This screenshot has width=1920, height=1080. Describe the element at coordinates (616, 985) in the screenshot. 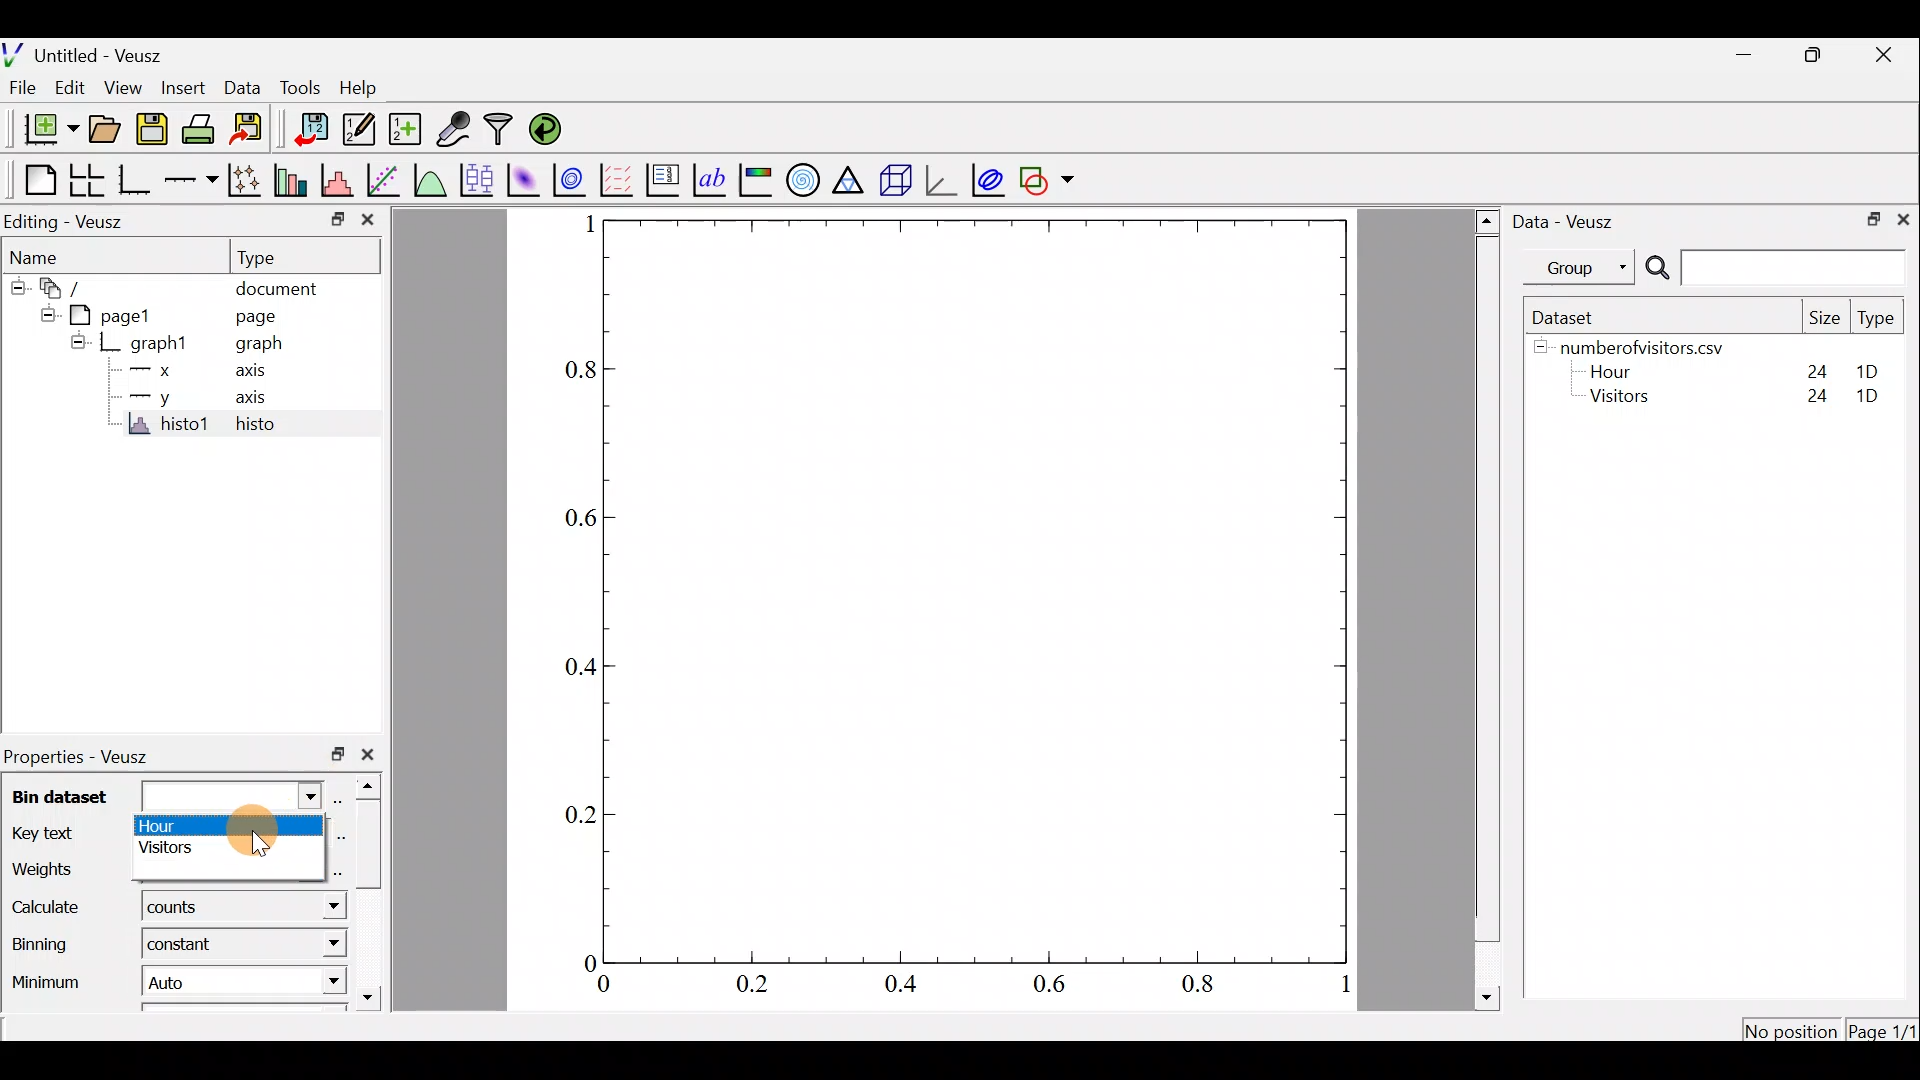

I see `0` at that location.